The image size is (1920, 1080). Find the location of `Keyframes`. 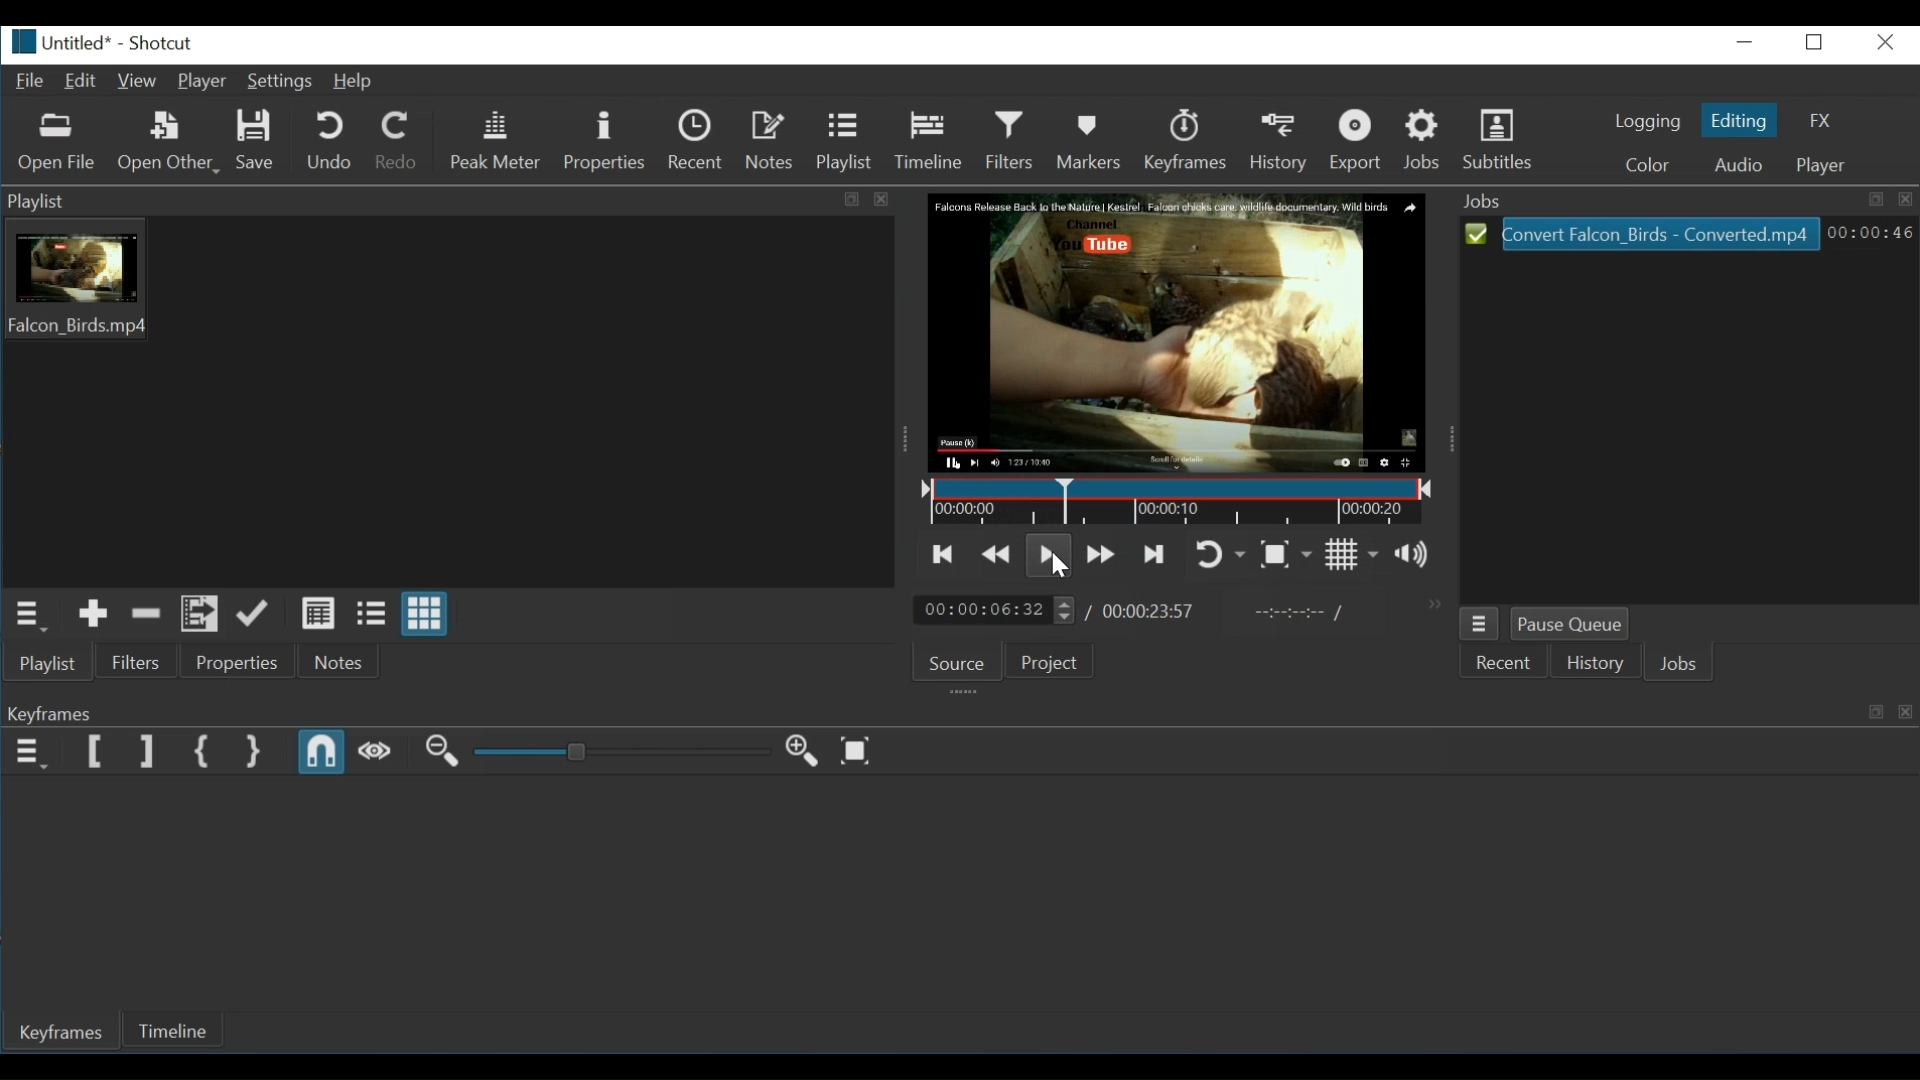

Keyframes is located at coordinates (1184, 142).